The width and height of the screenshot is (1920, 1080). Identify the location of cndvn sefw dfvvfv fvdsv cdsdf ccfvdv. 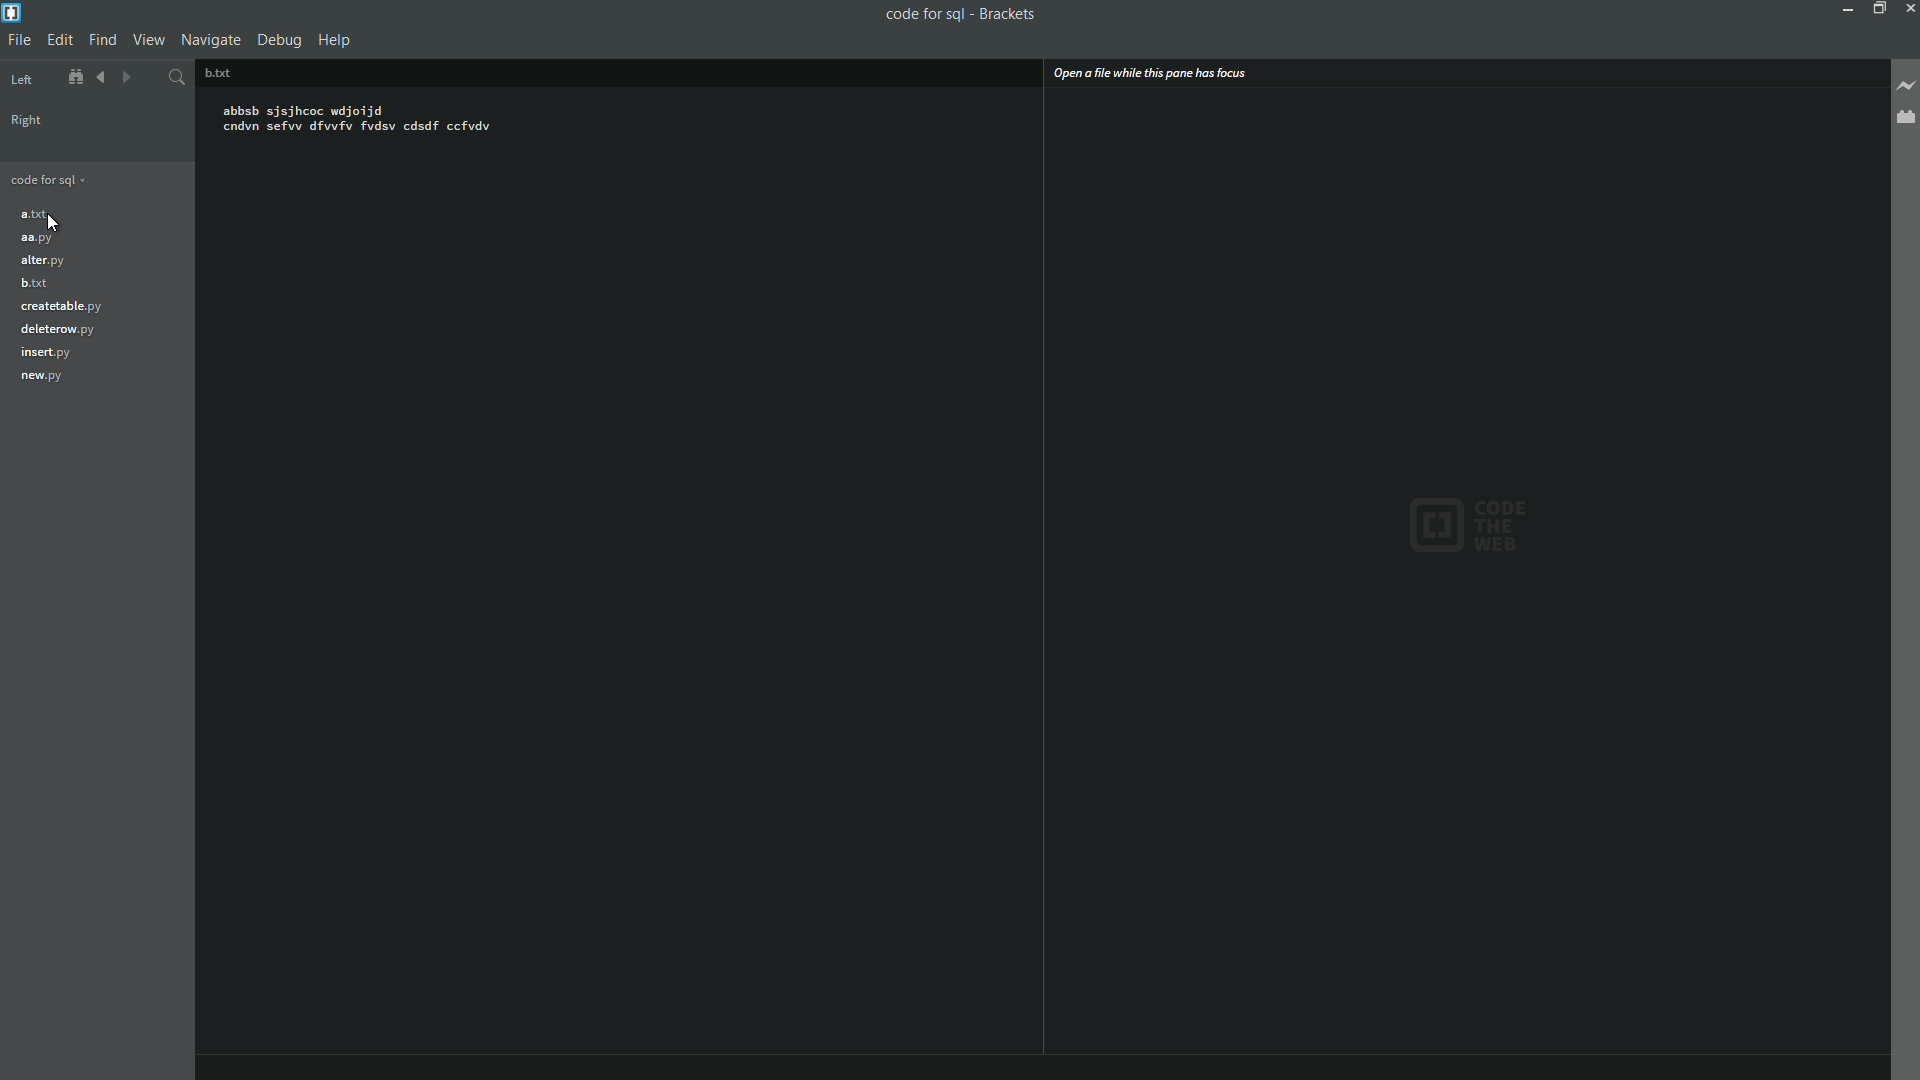
(359, 131).